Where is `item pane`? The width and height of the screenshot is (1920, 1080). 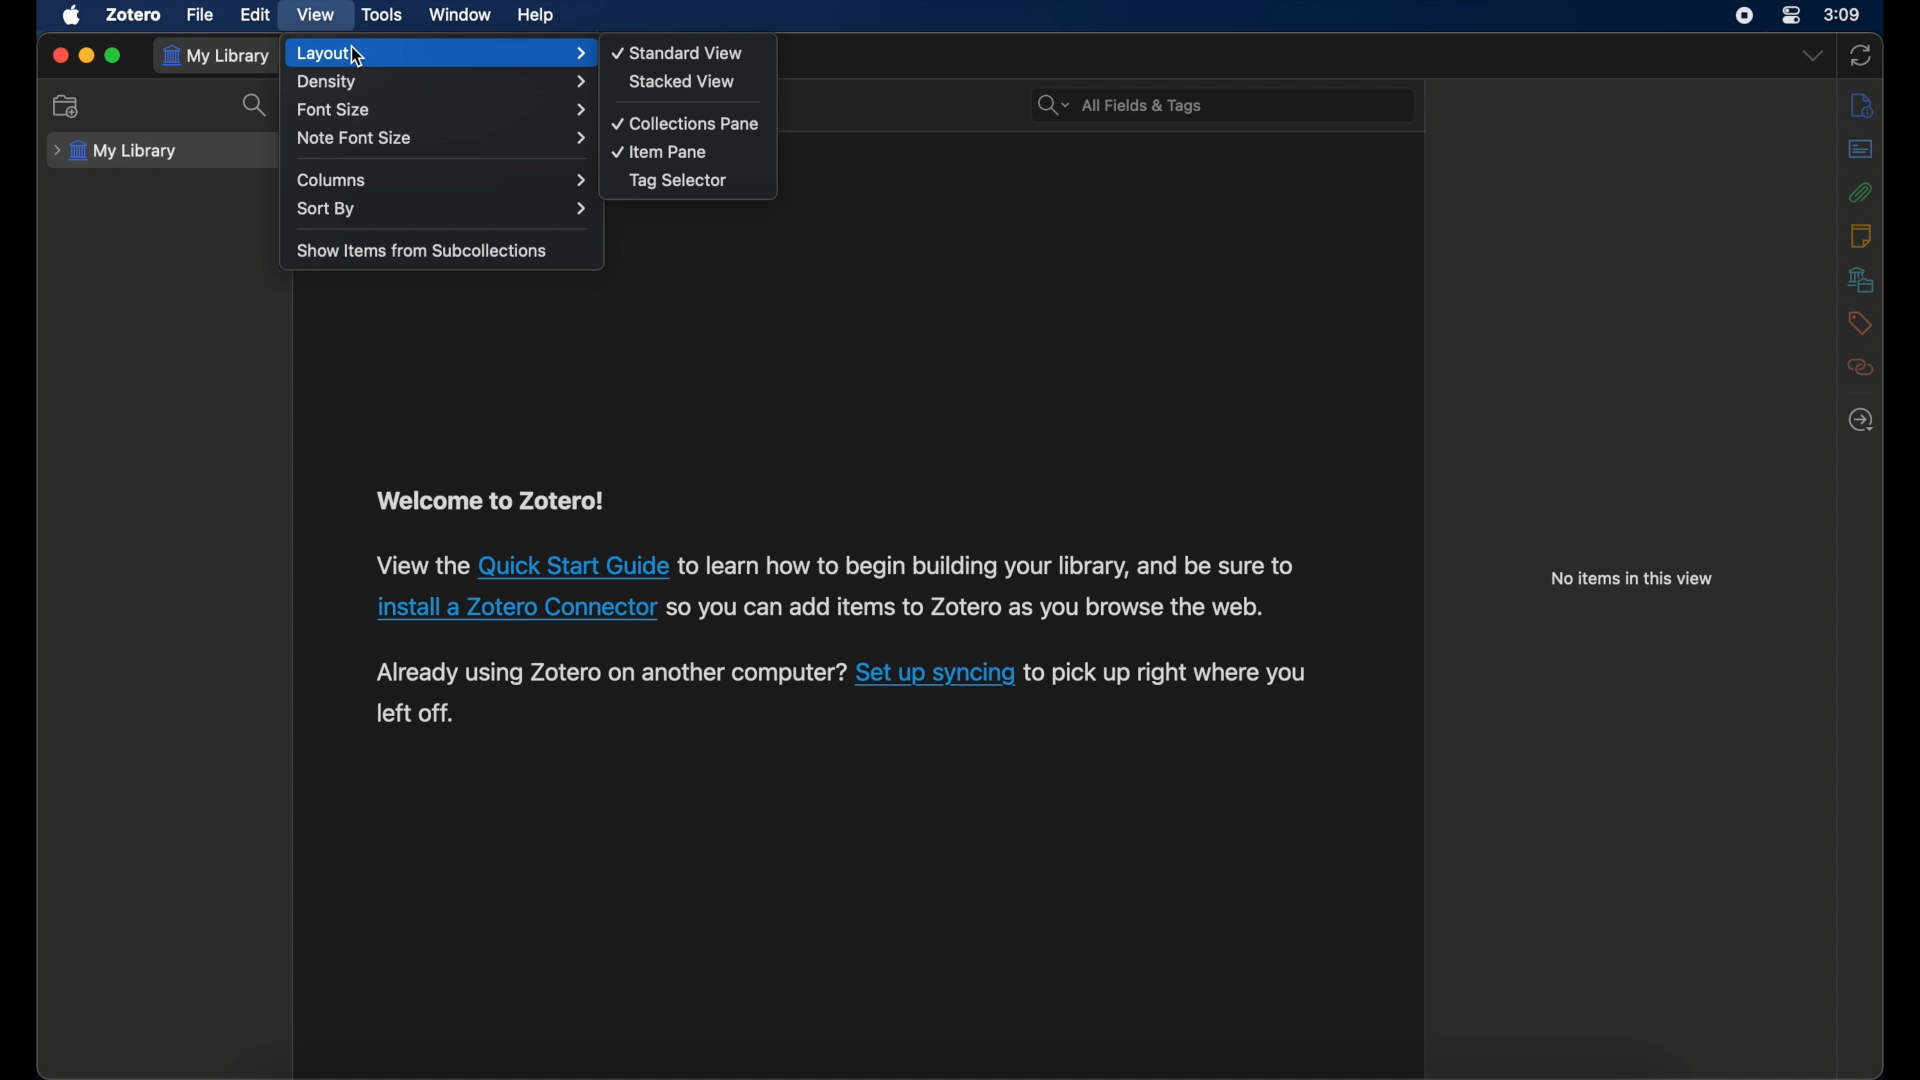
item pane is located at coordinates (661, 151).